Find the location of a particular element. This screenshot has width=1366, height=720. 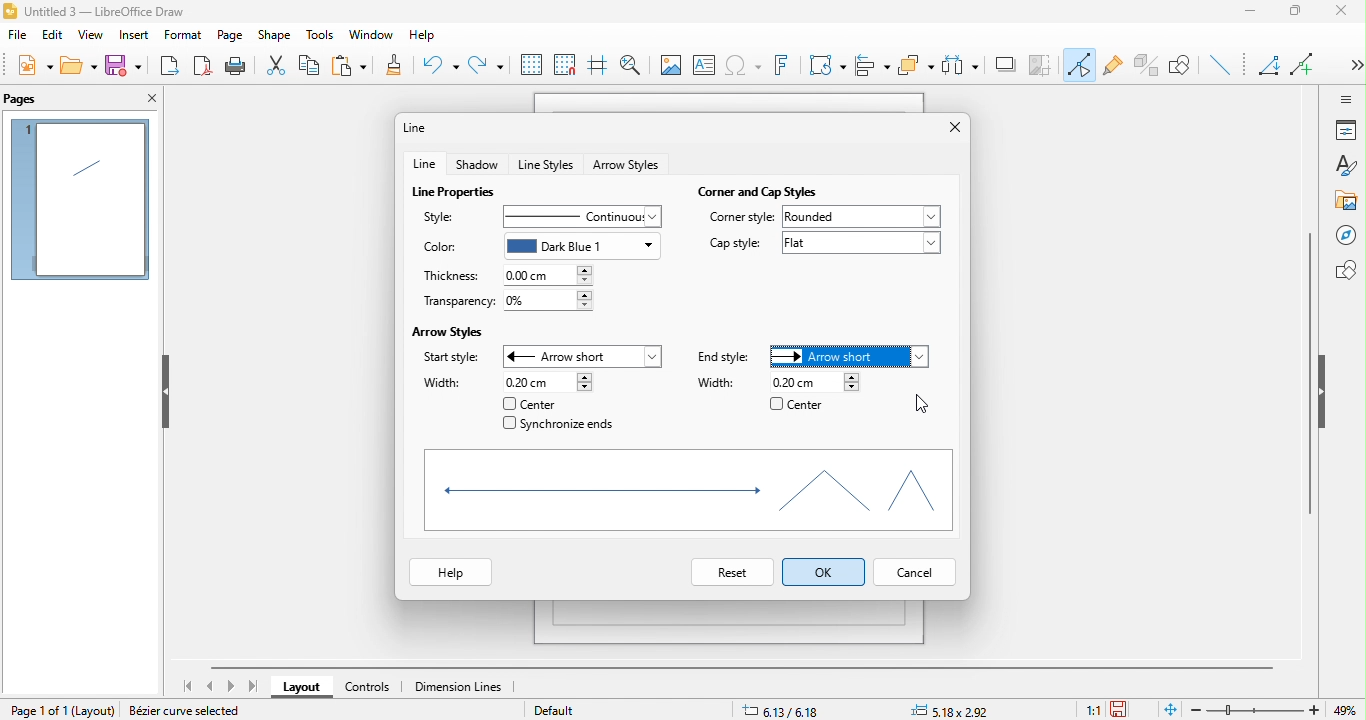

arrange is located at coordinates (916, 66).